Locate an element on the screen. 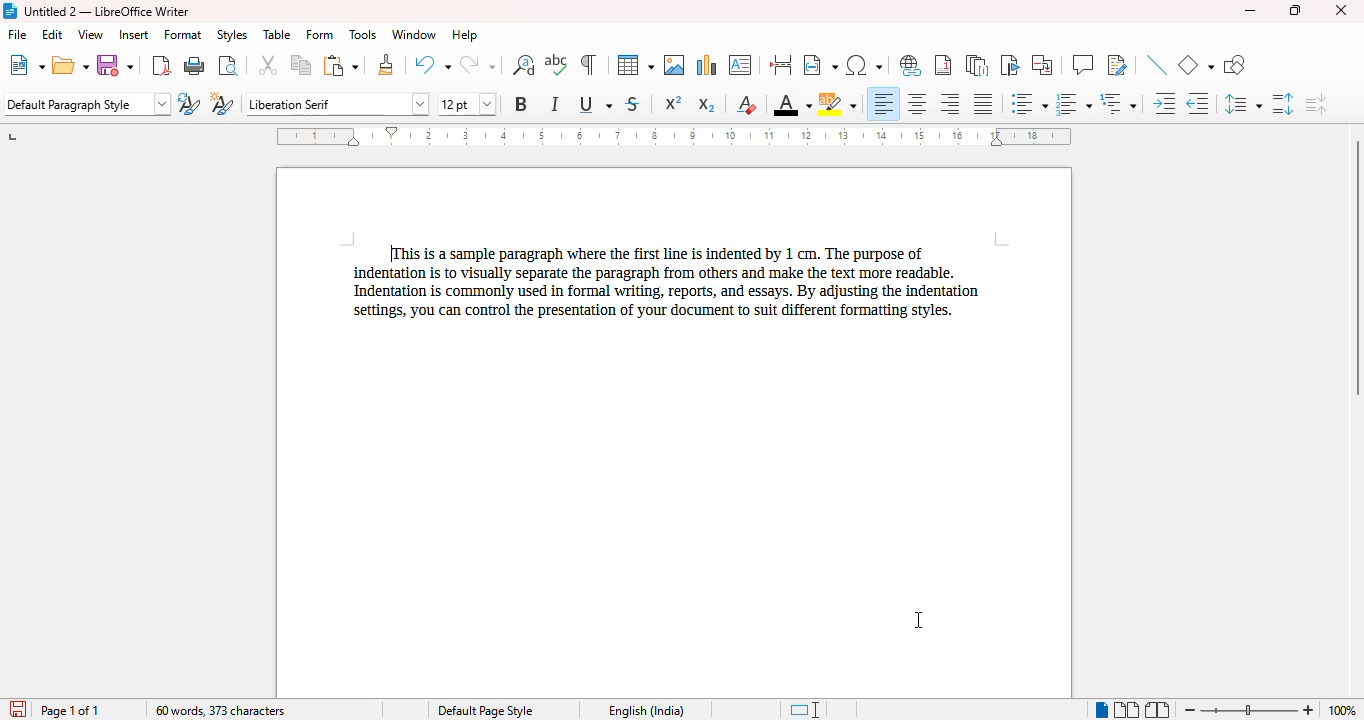  zoom factor is located at coordinates (1342, 710).